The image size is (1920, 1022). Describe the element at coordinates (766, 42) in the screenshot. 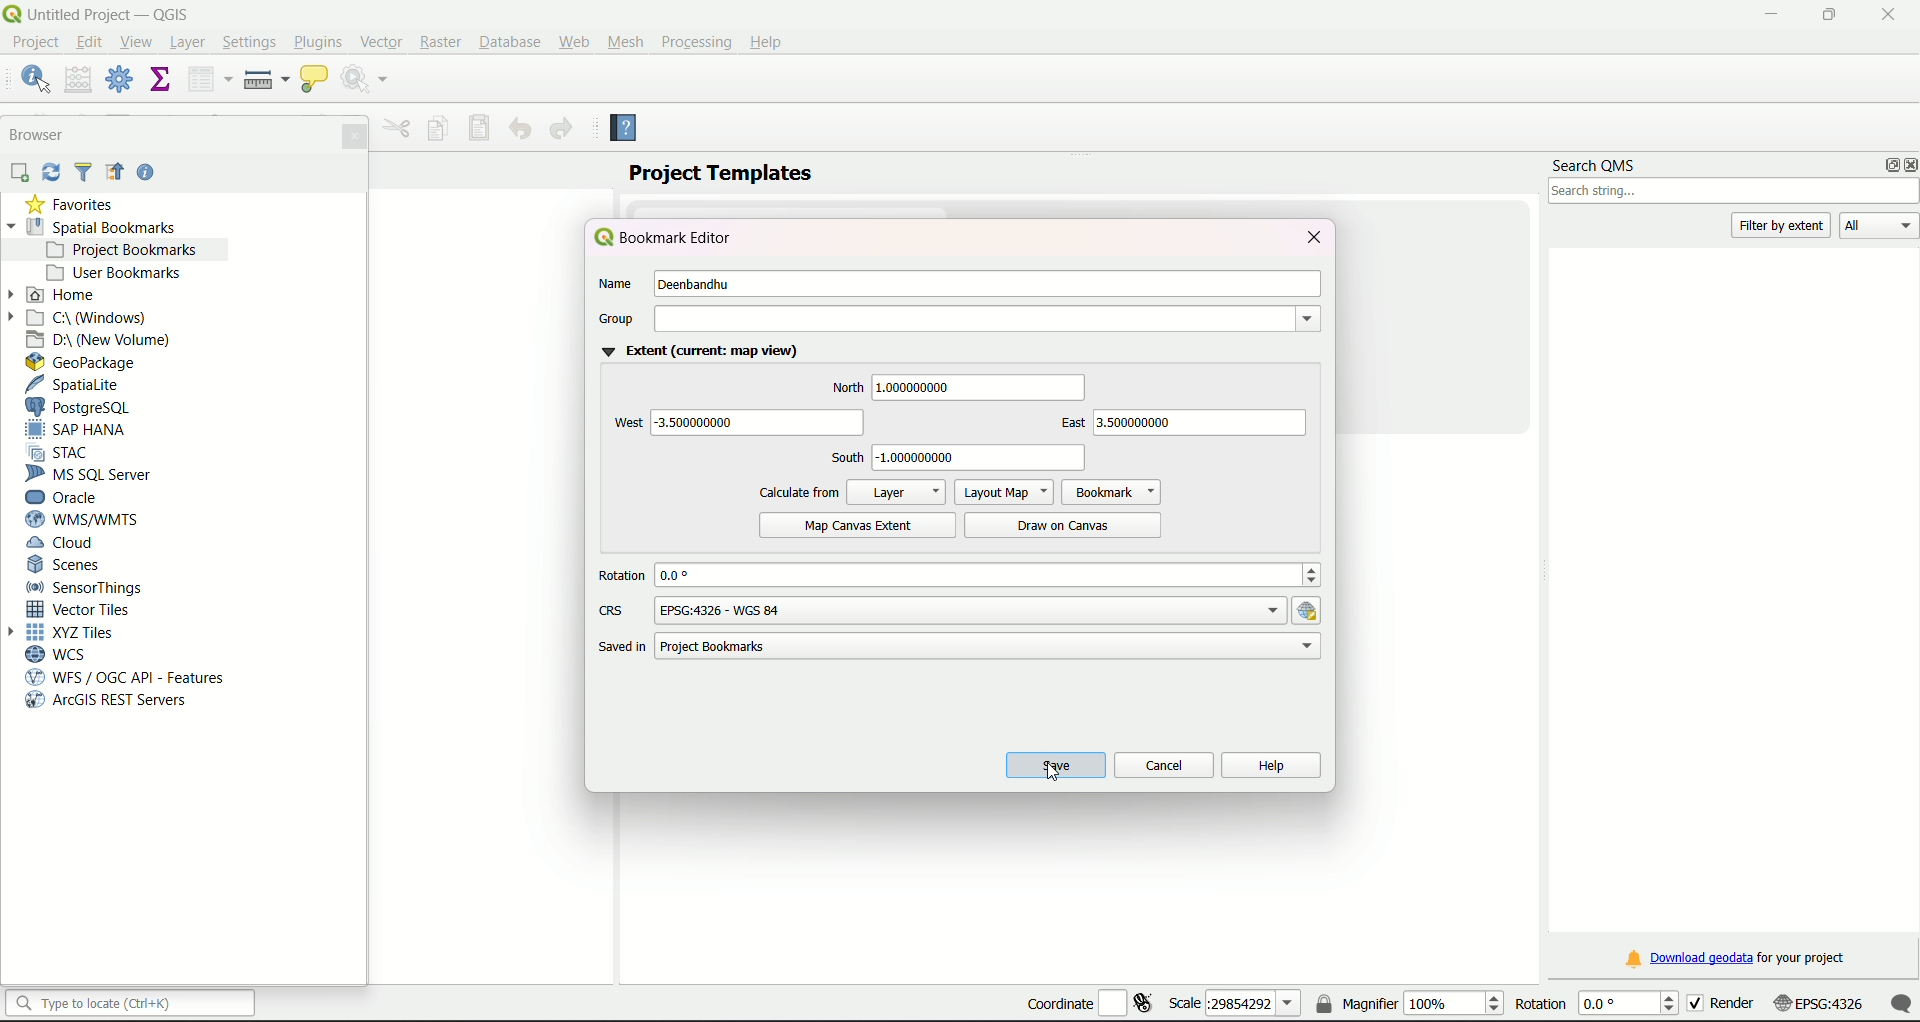

I see `Help` at that location.